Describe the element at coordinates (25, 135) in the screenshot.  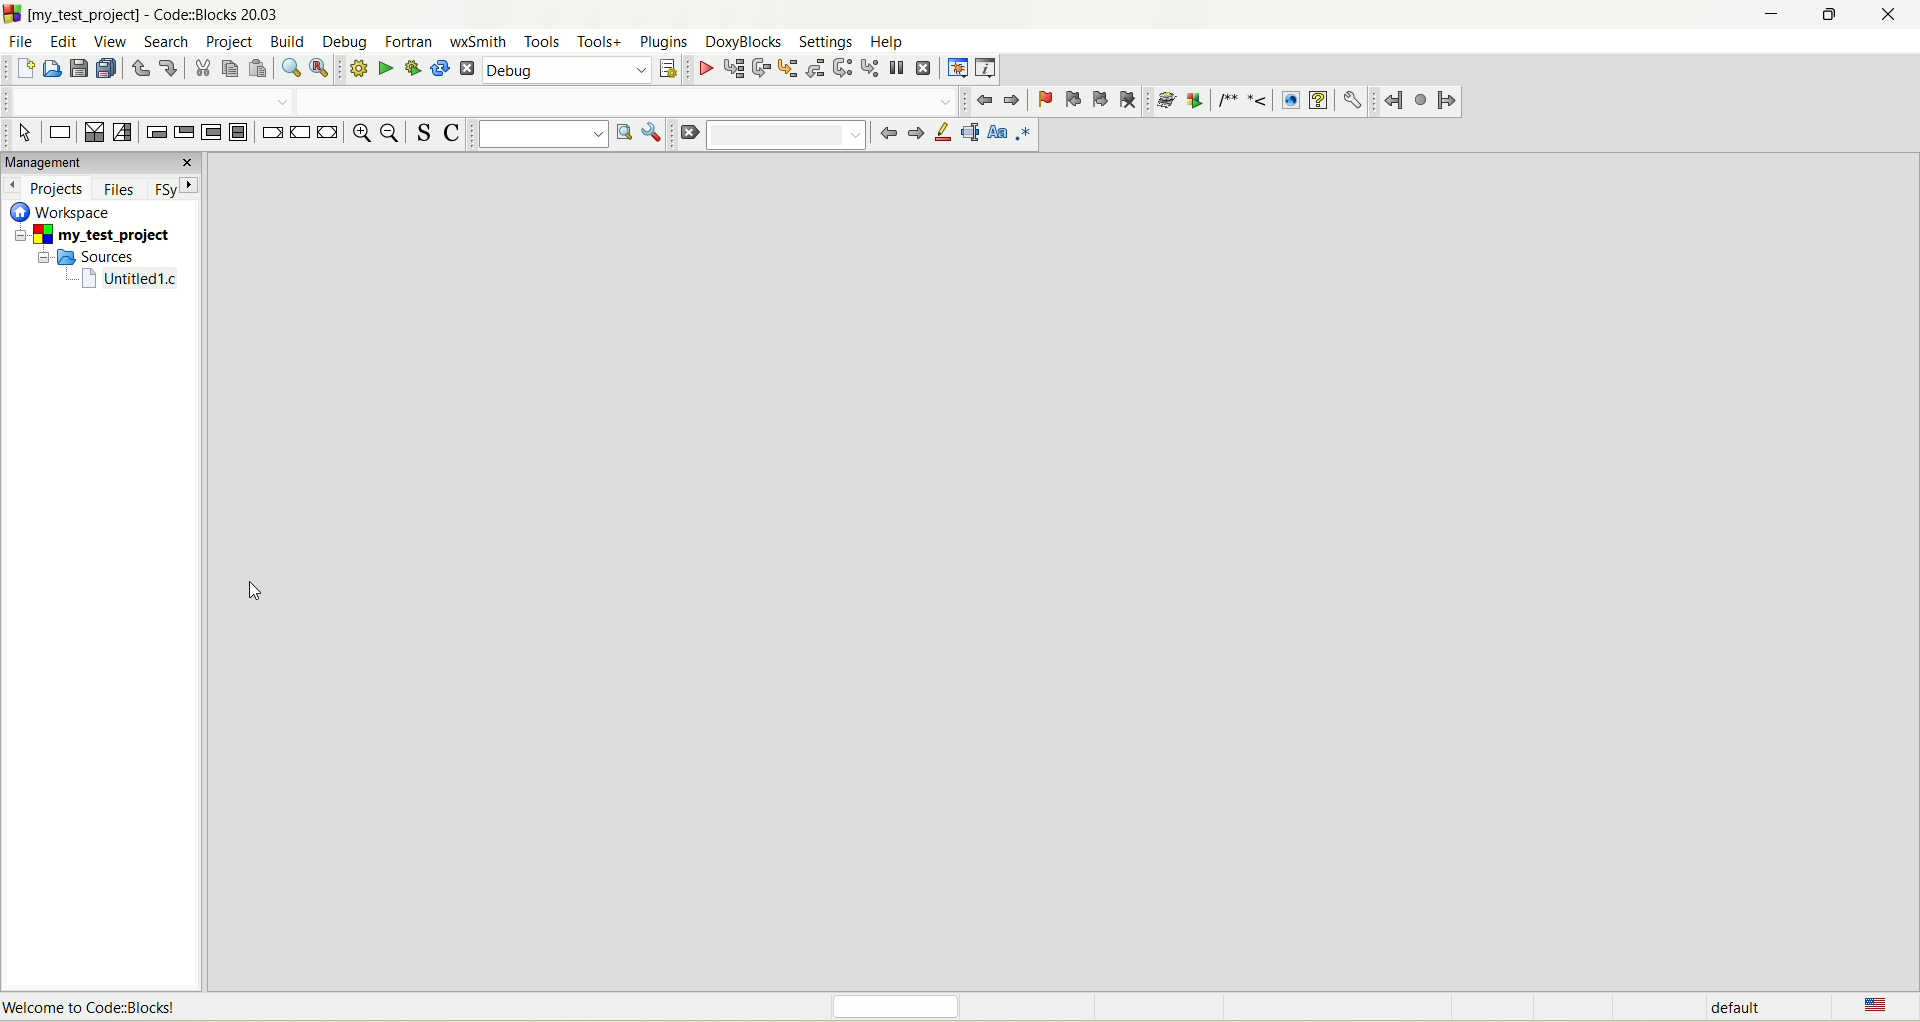
I see `select` at that location.